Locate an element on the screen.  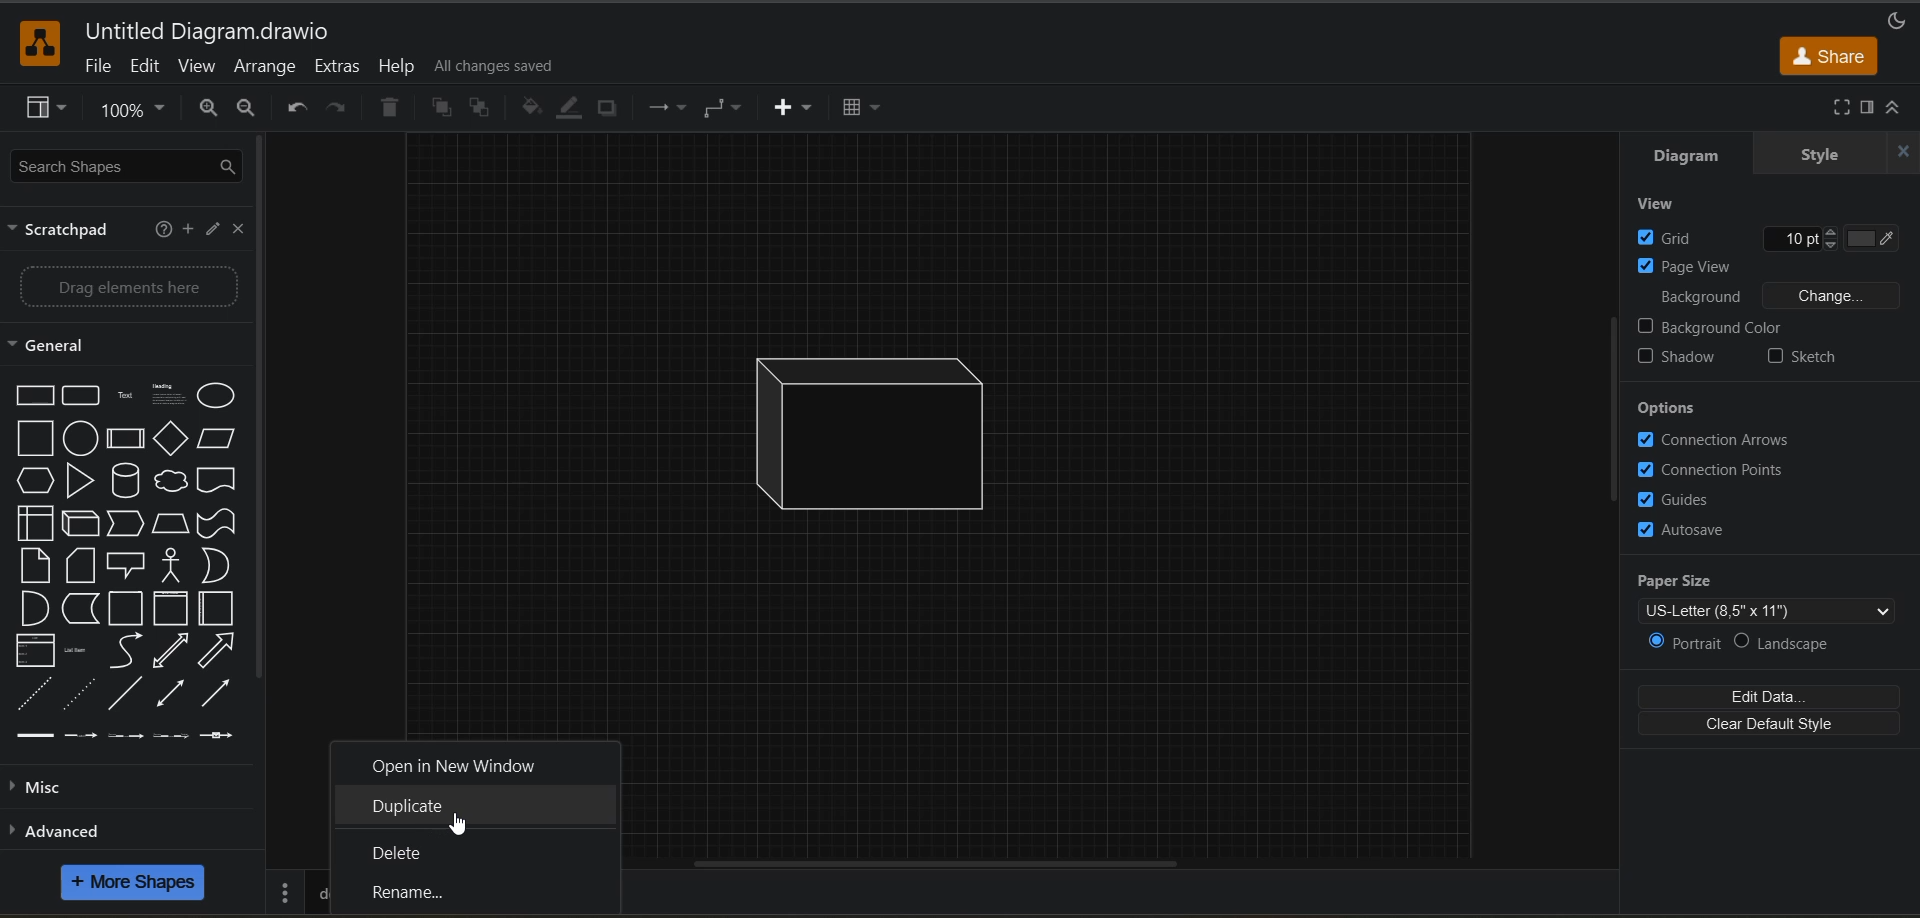
background color is located at coordinates (1710, 329).